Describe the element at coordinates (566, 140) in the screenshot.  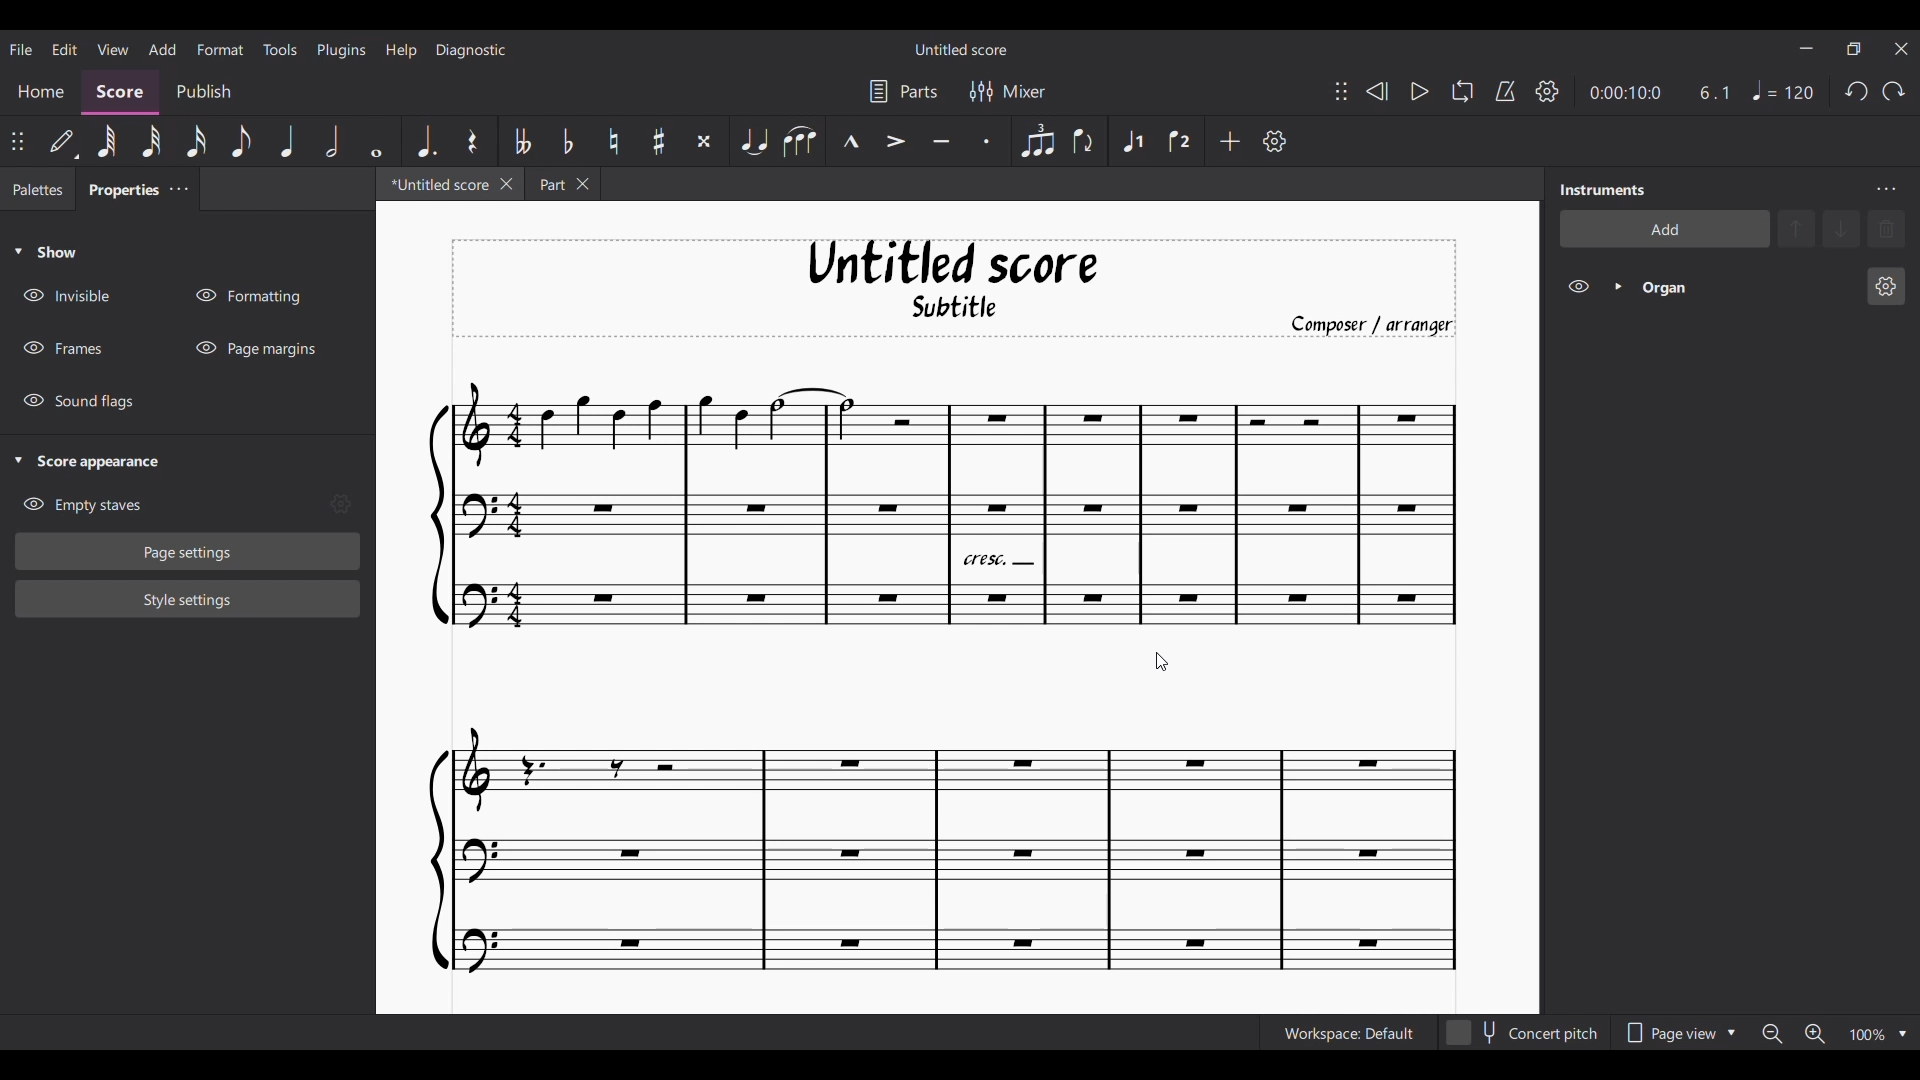
I see `Toggle flat` at that location.